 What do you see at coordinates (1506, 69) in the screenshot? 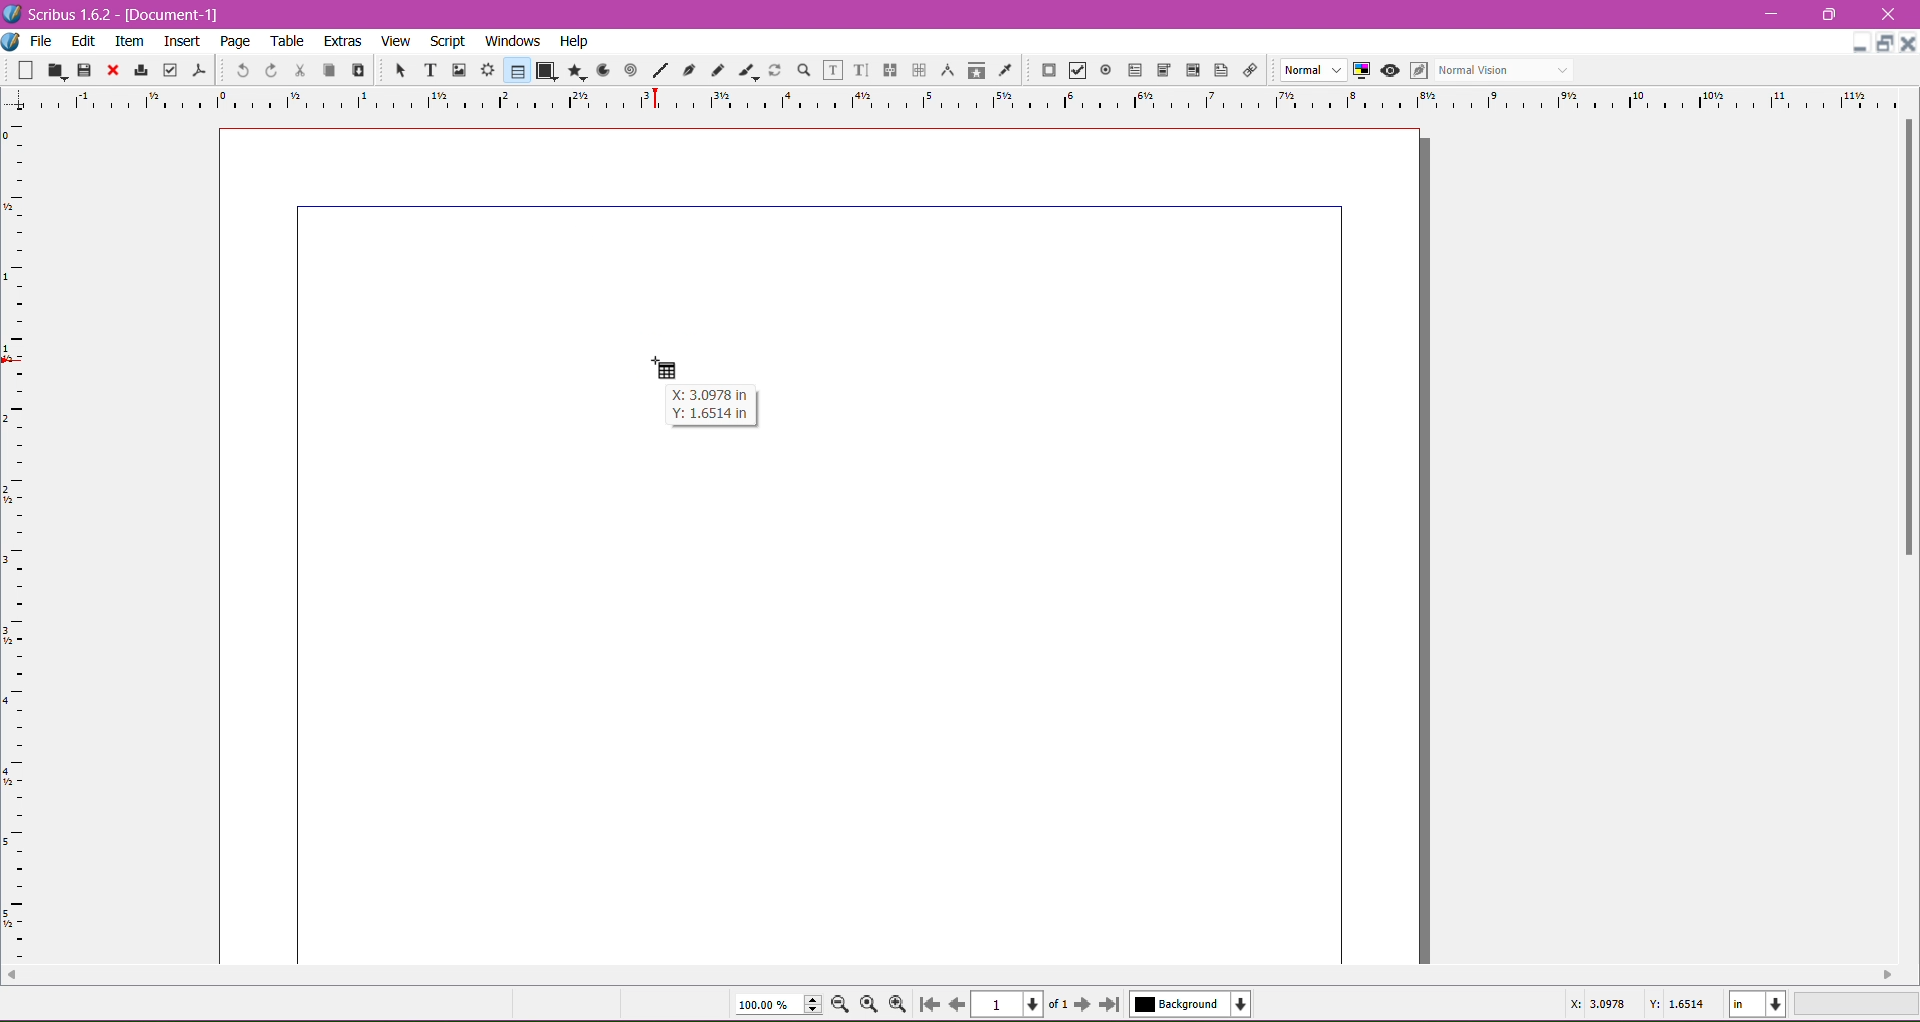
I see `Normal   Vision` at bounding box center [1506, 69].